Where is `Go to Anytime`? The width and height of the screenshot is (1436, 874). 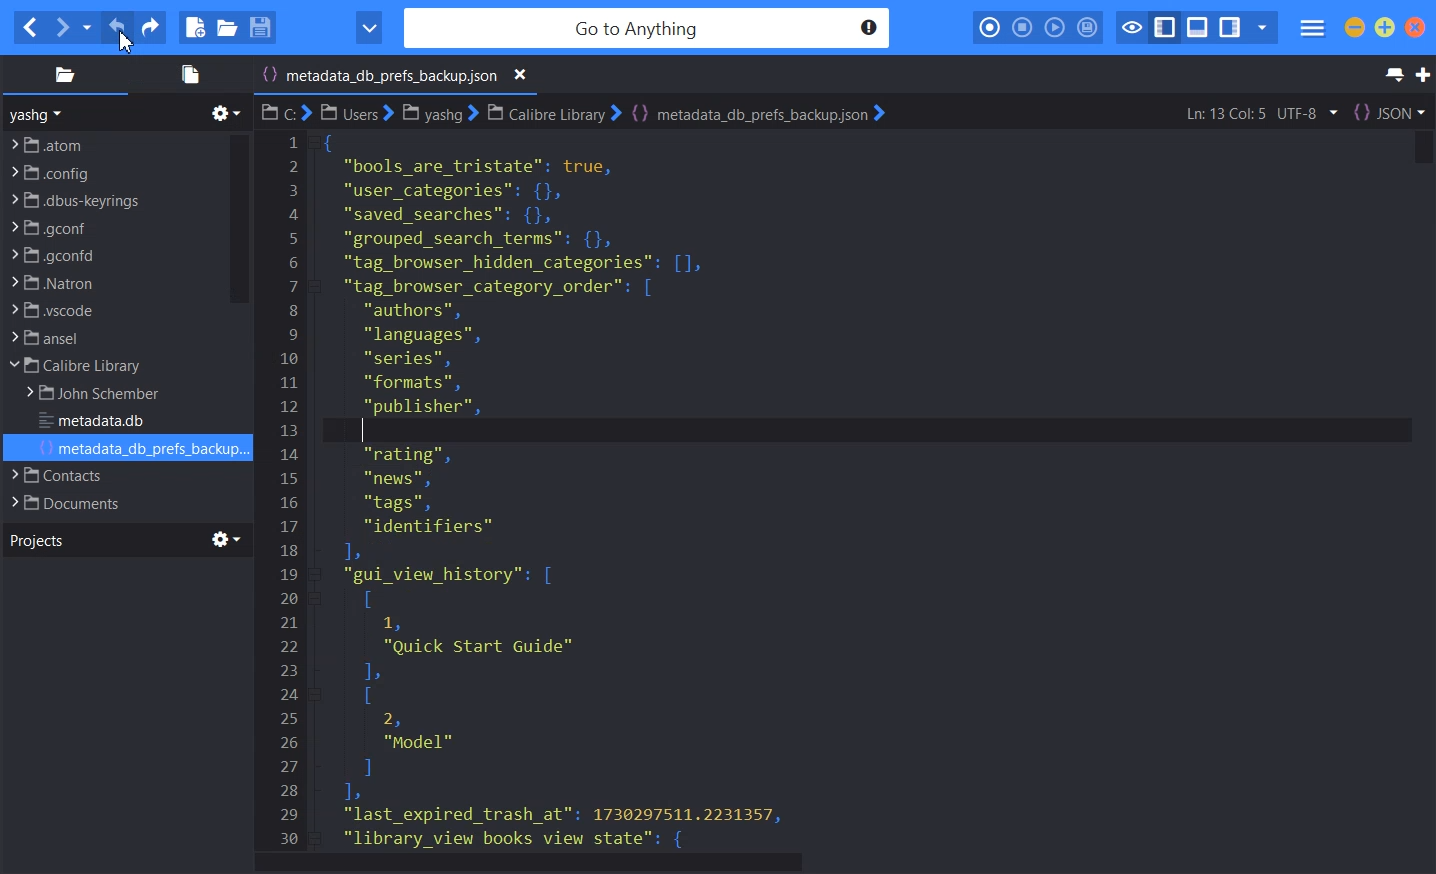 Go to Anytime is located at coordinates (649, 29).